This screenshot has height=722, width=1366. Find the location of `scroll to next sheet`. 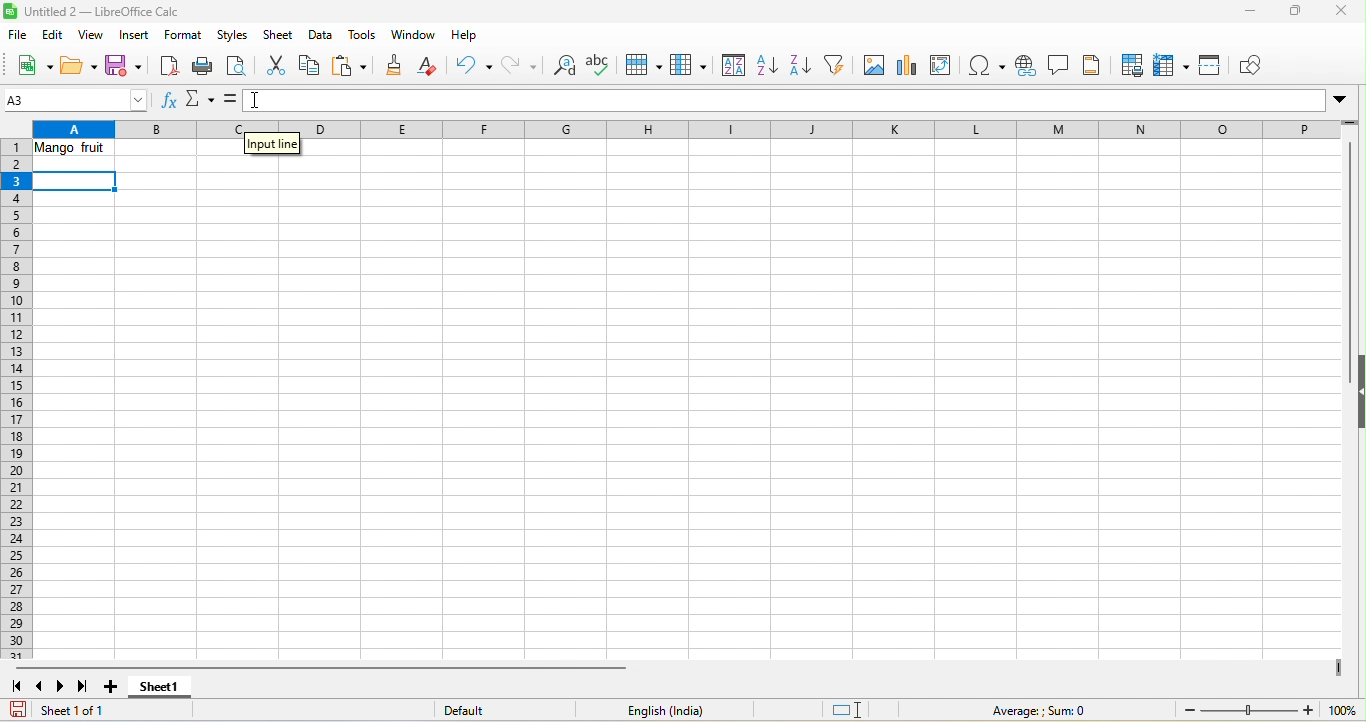

scroll to next sheet is located at coordinates (59, 687).